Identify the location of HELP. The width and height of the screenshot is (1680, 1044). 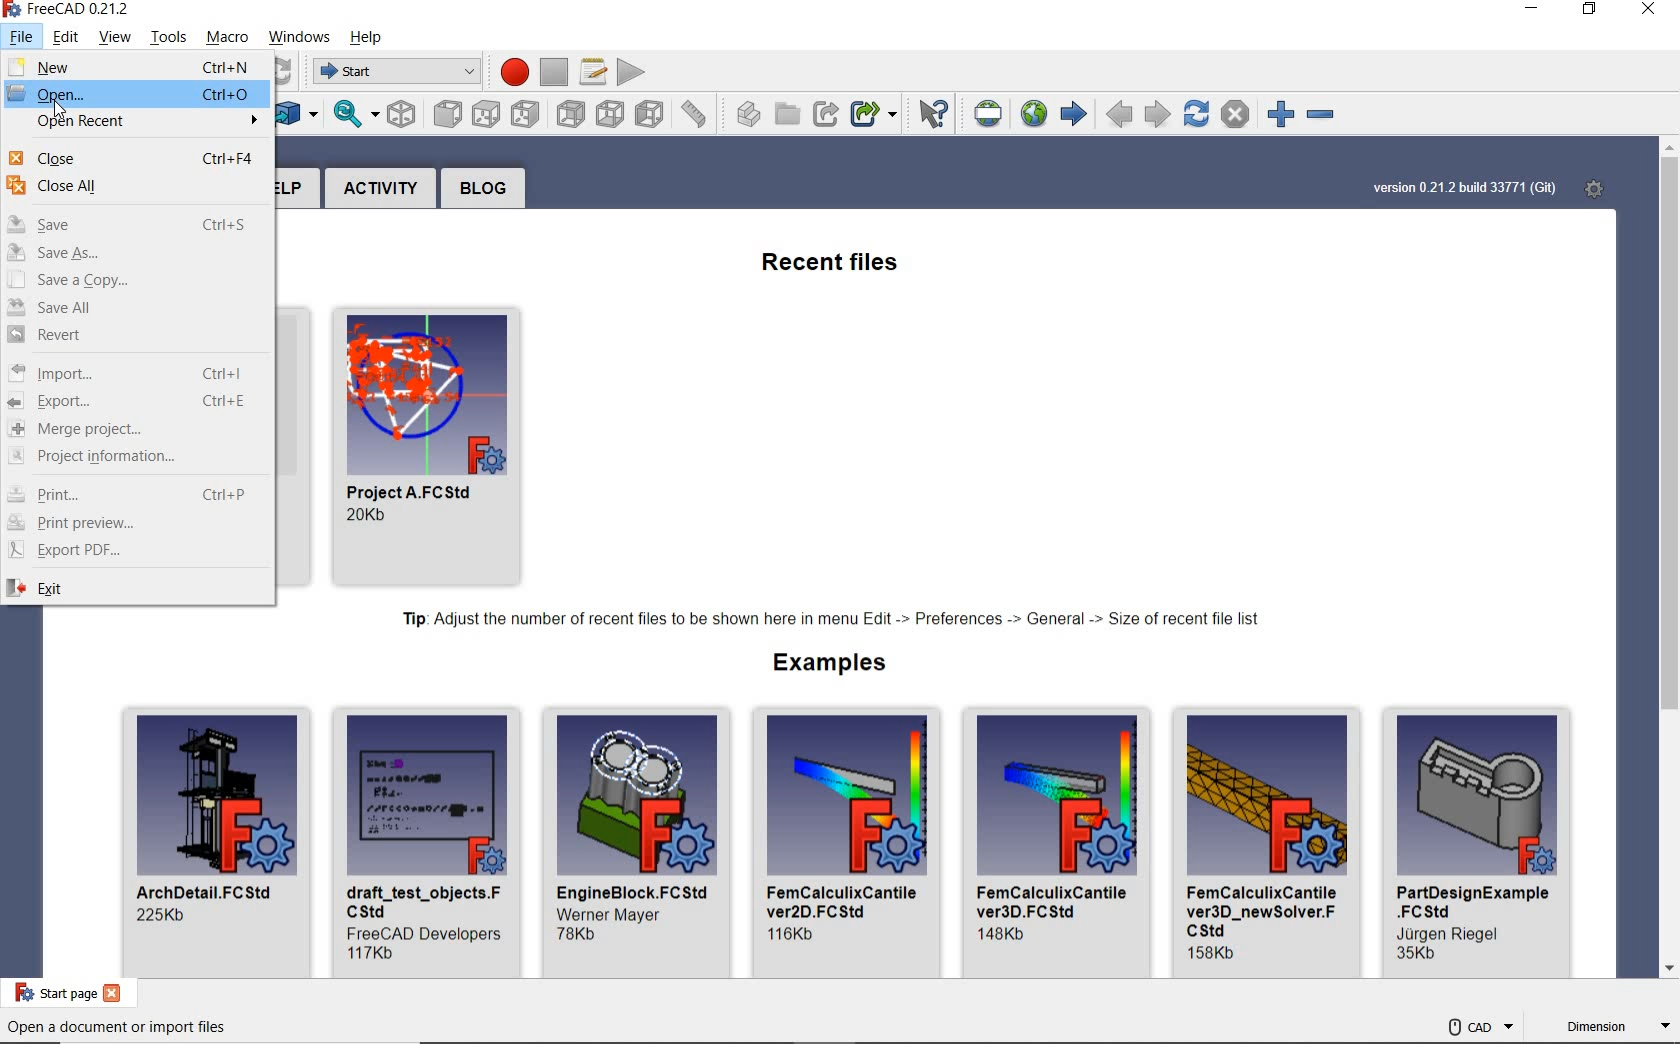
(366, 38).